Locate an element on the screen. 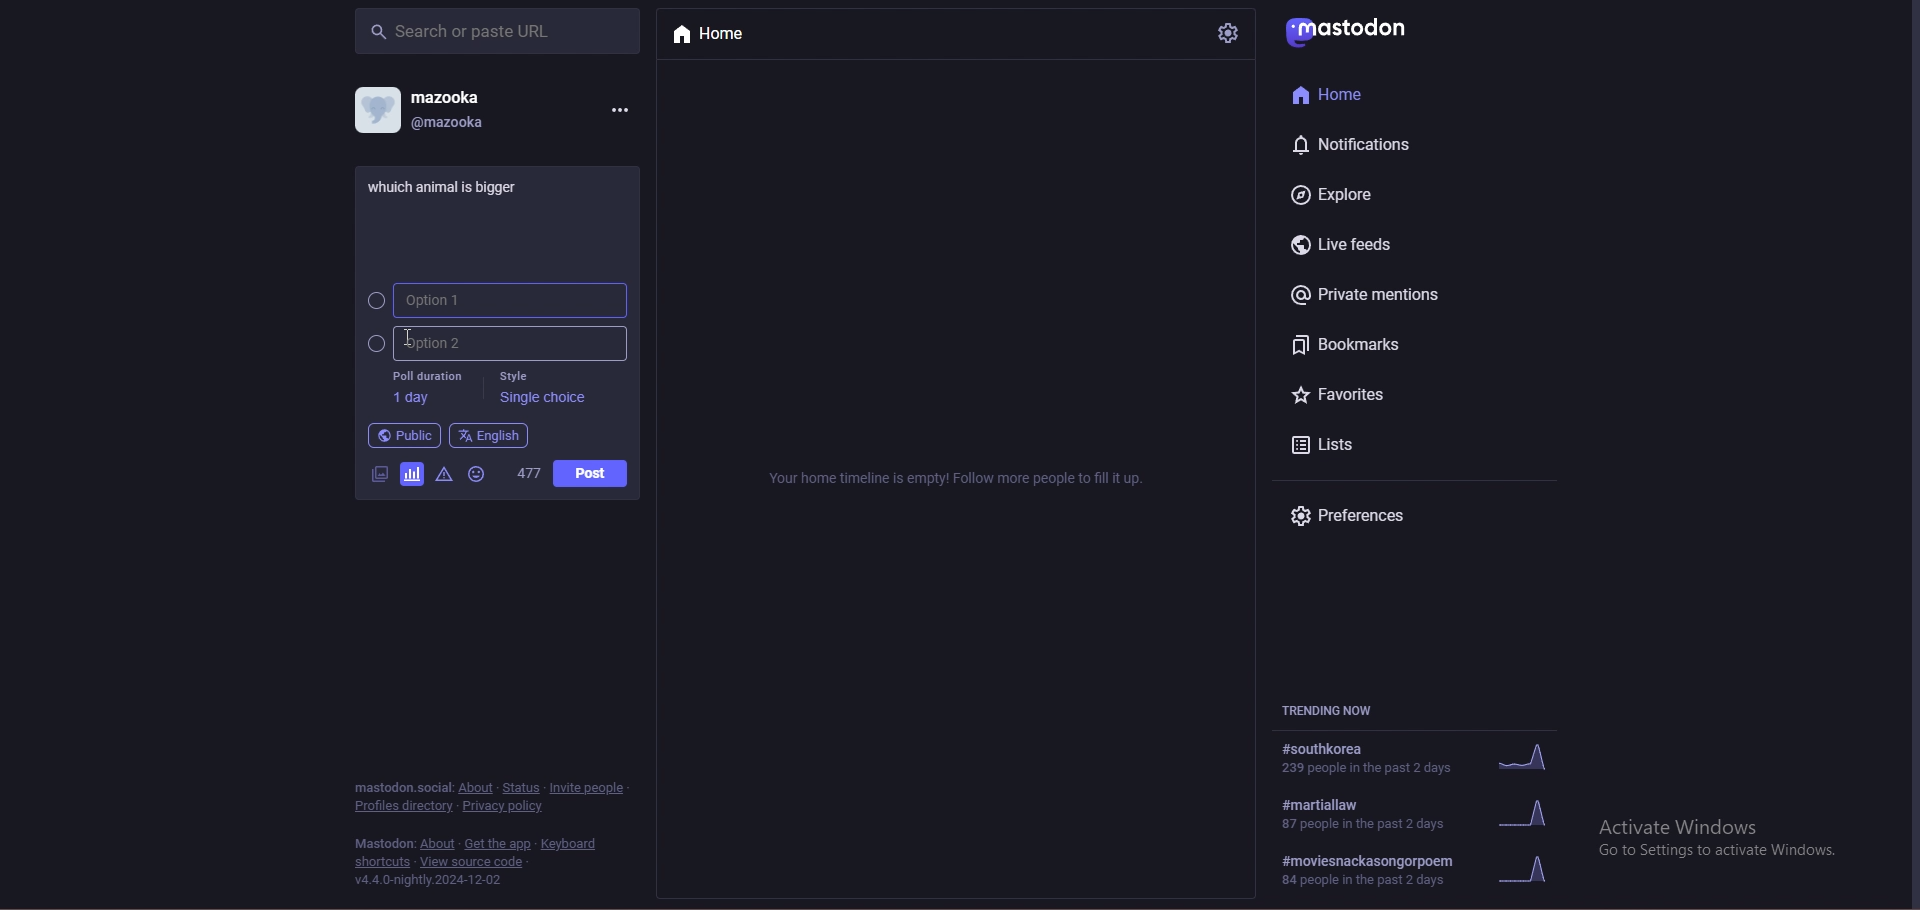 Image resolution: width=1920 pixels, height=910 pixels. about is located at coordinates (477, 788).